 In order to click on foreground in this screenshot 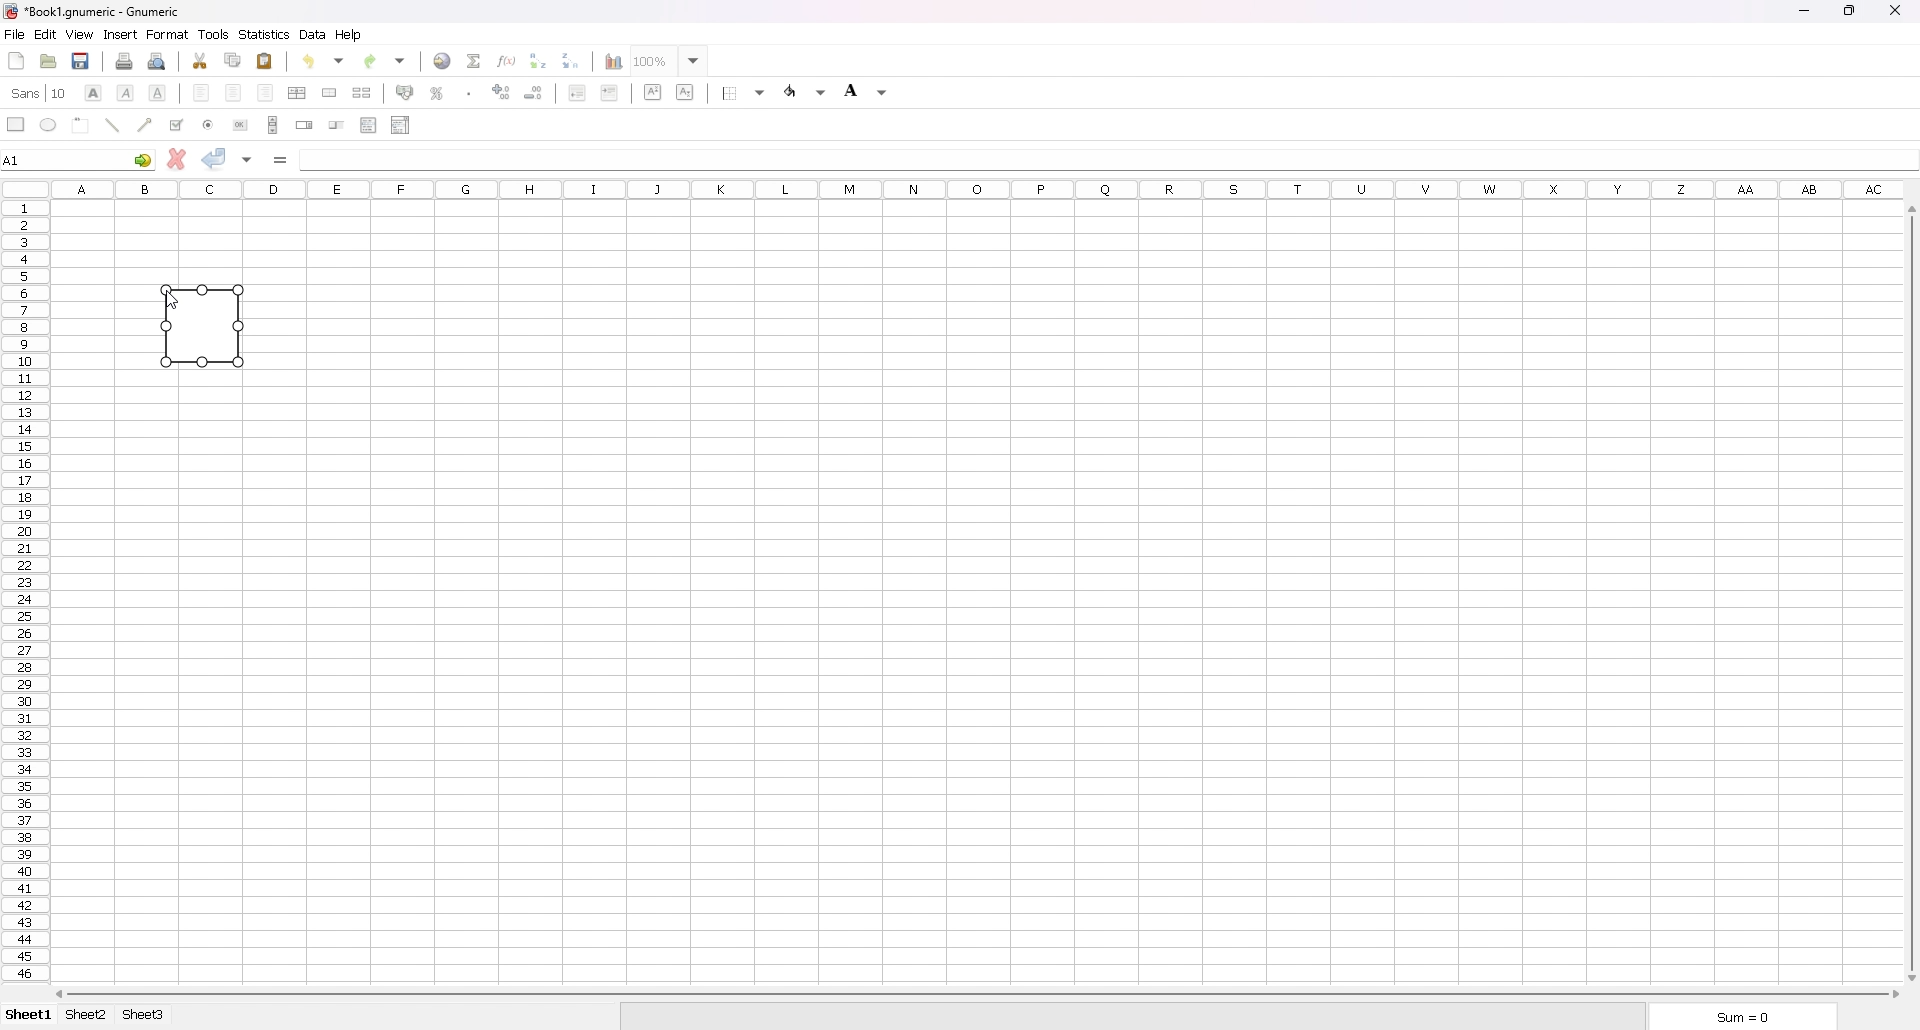, I will do `click(807, 91)`.